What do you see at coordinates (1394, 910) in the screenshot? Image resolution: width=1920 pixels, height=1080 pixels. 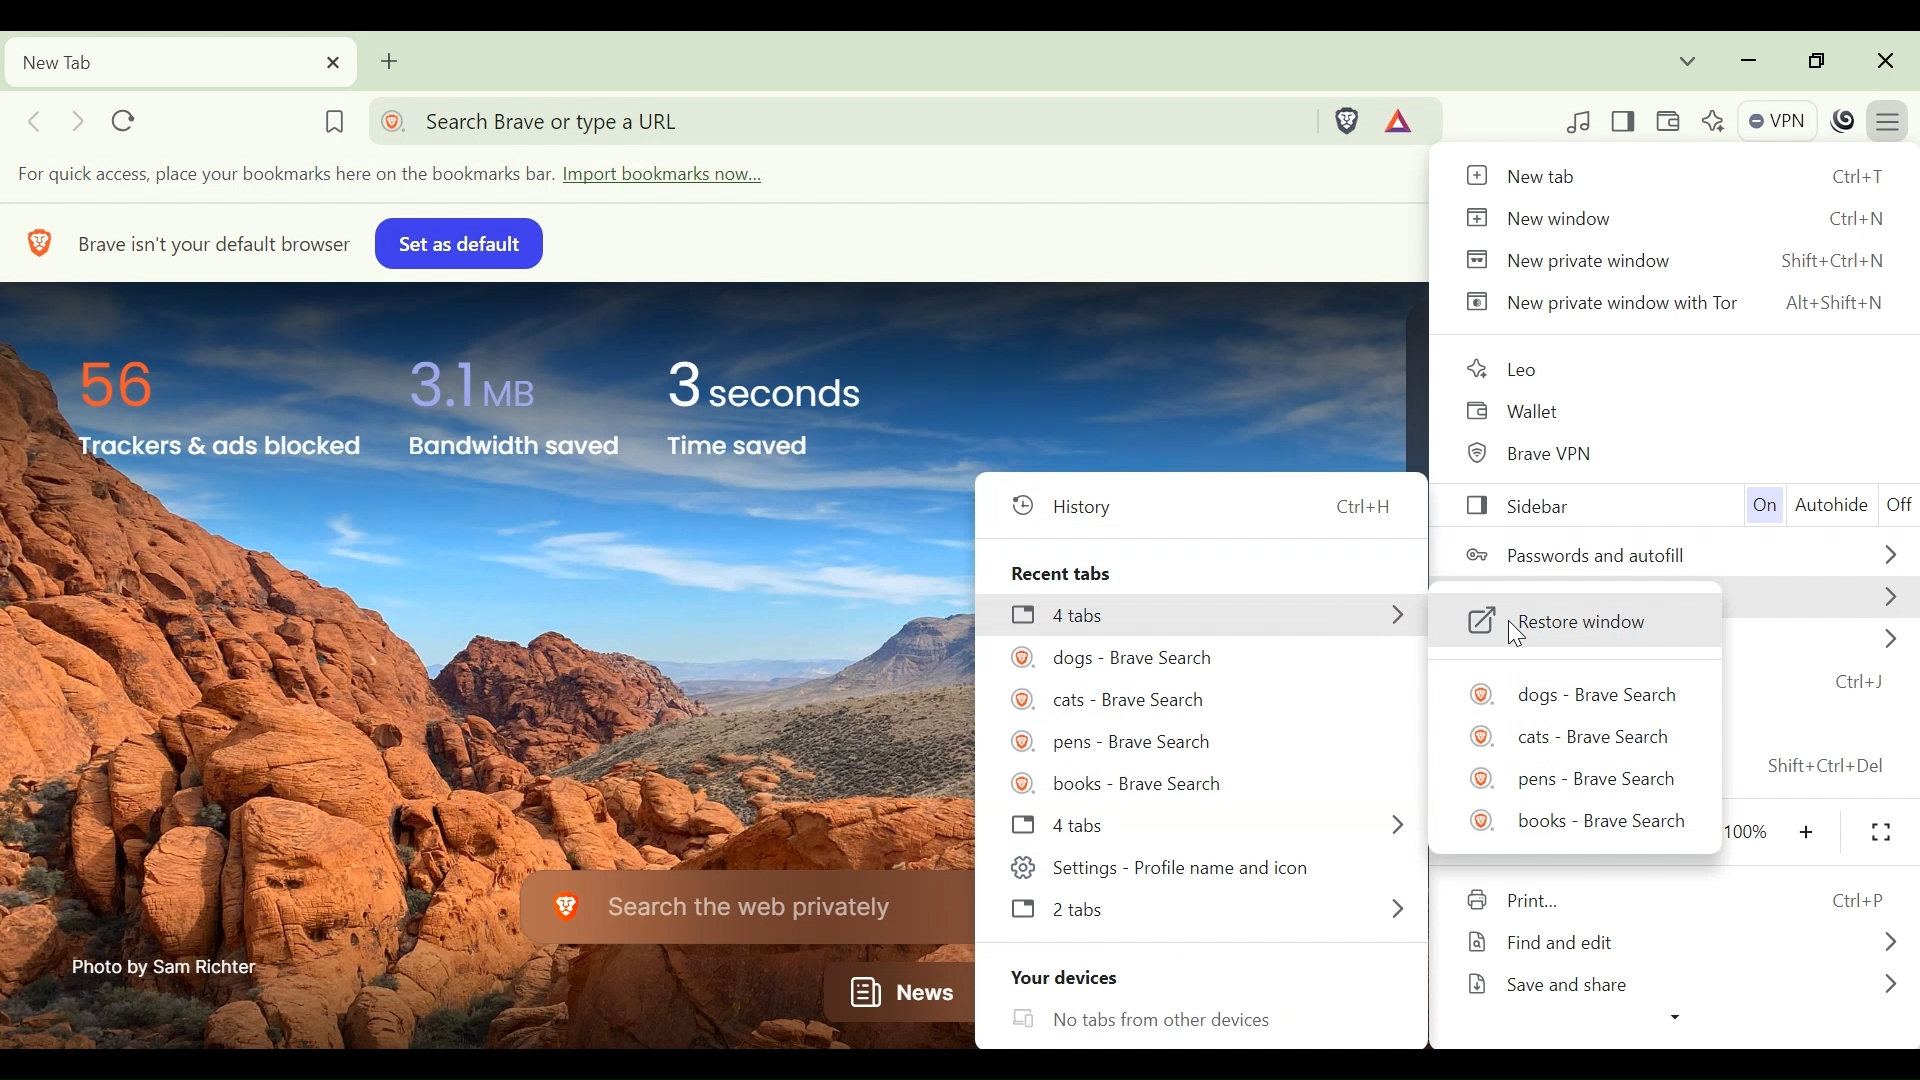 I see `MORE` at bounding box center [1394, 910].